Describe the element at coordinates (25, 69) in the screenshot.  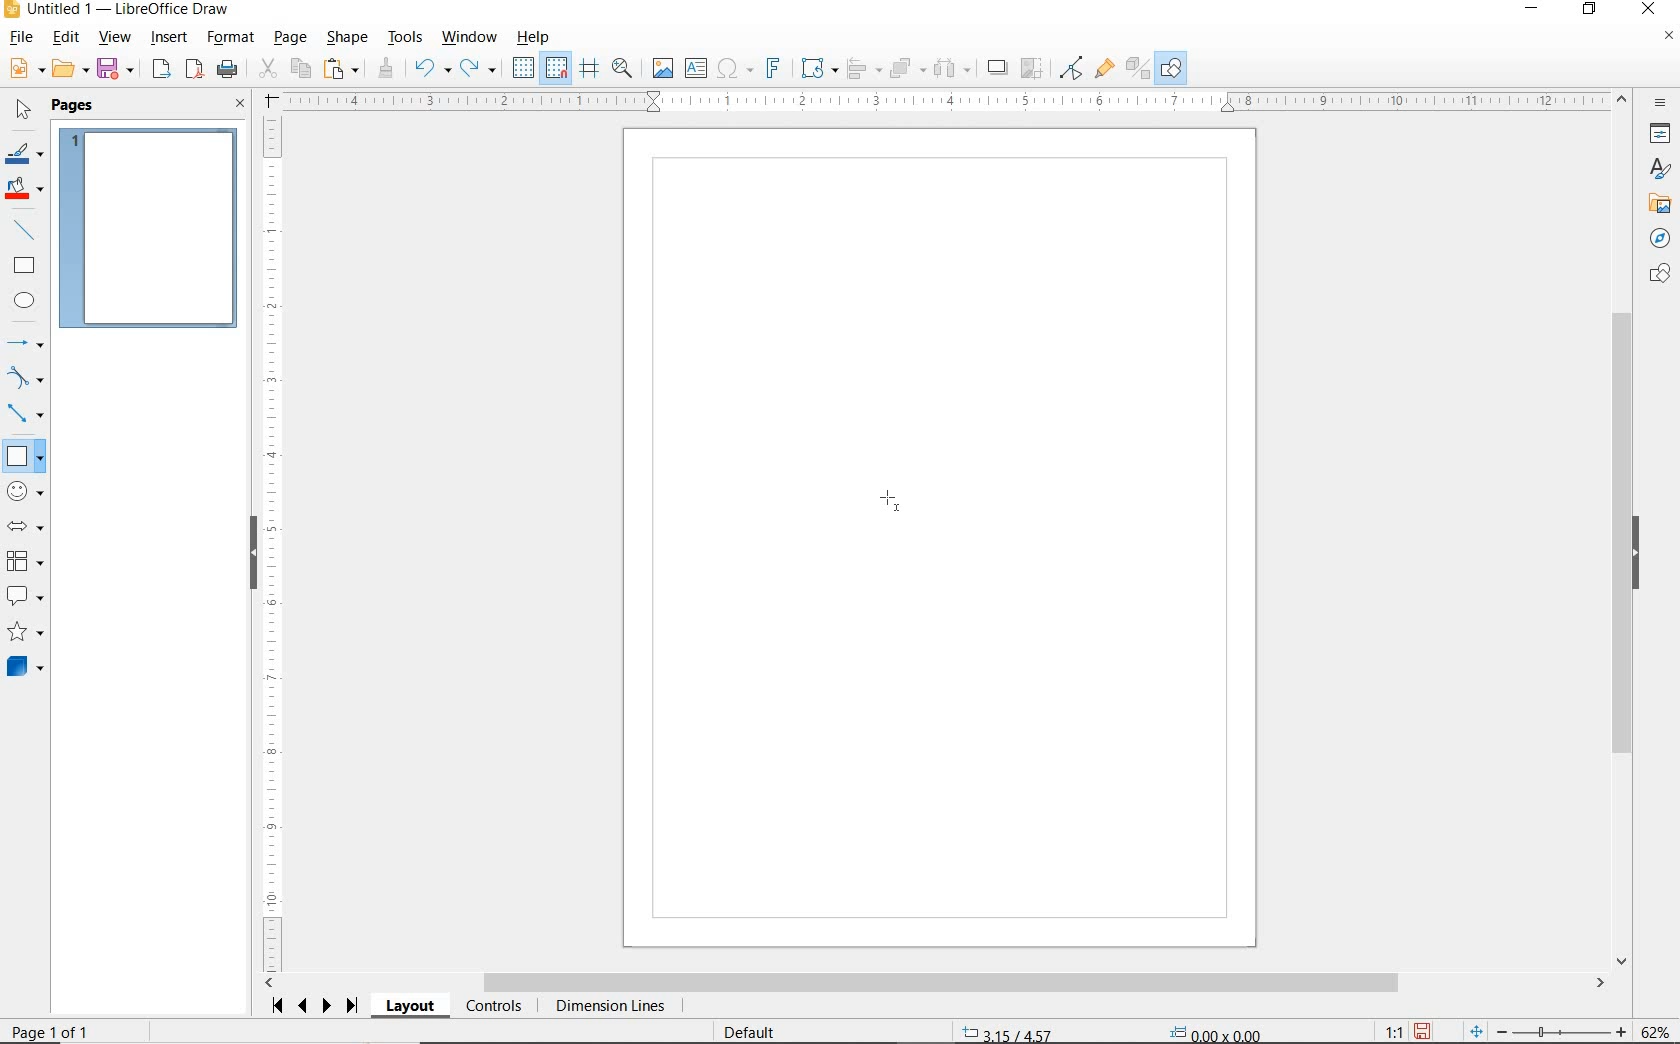
I see `NEW` at that location.